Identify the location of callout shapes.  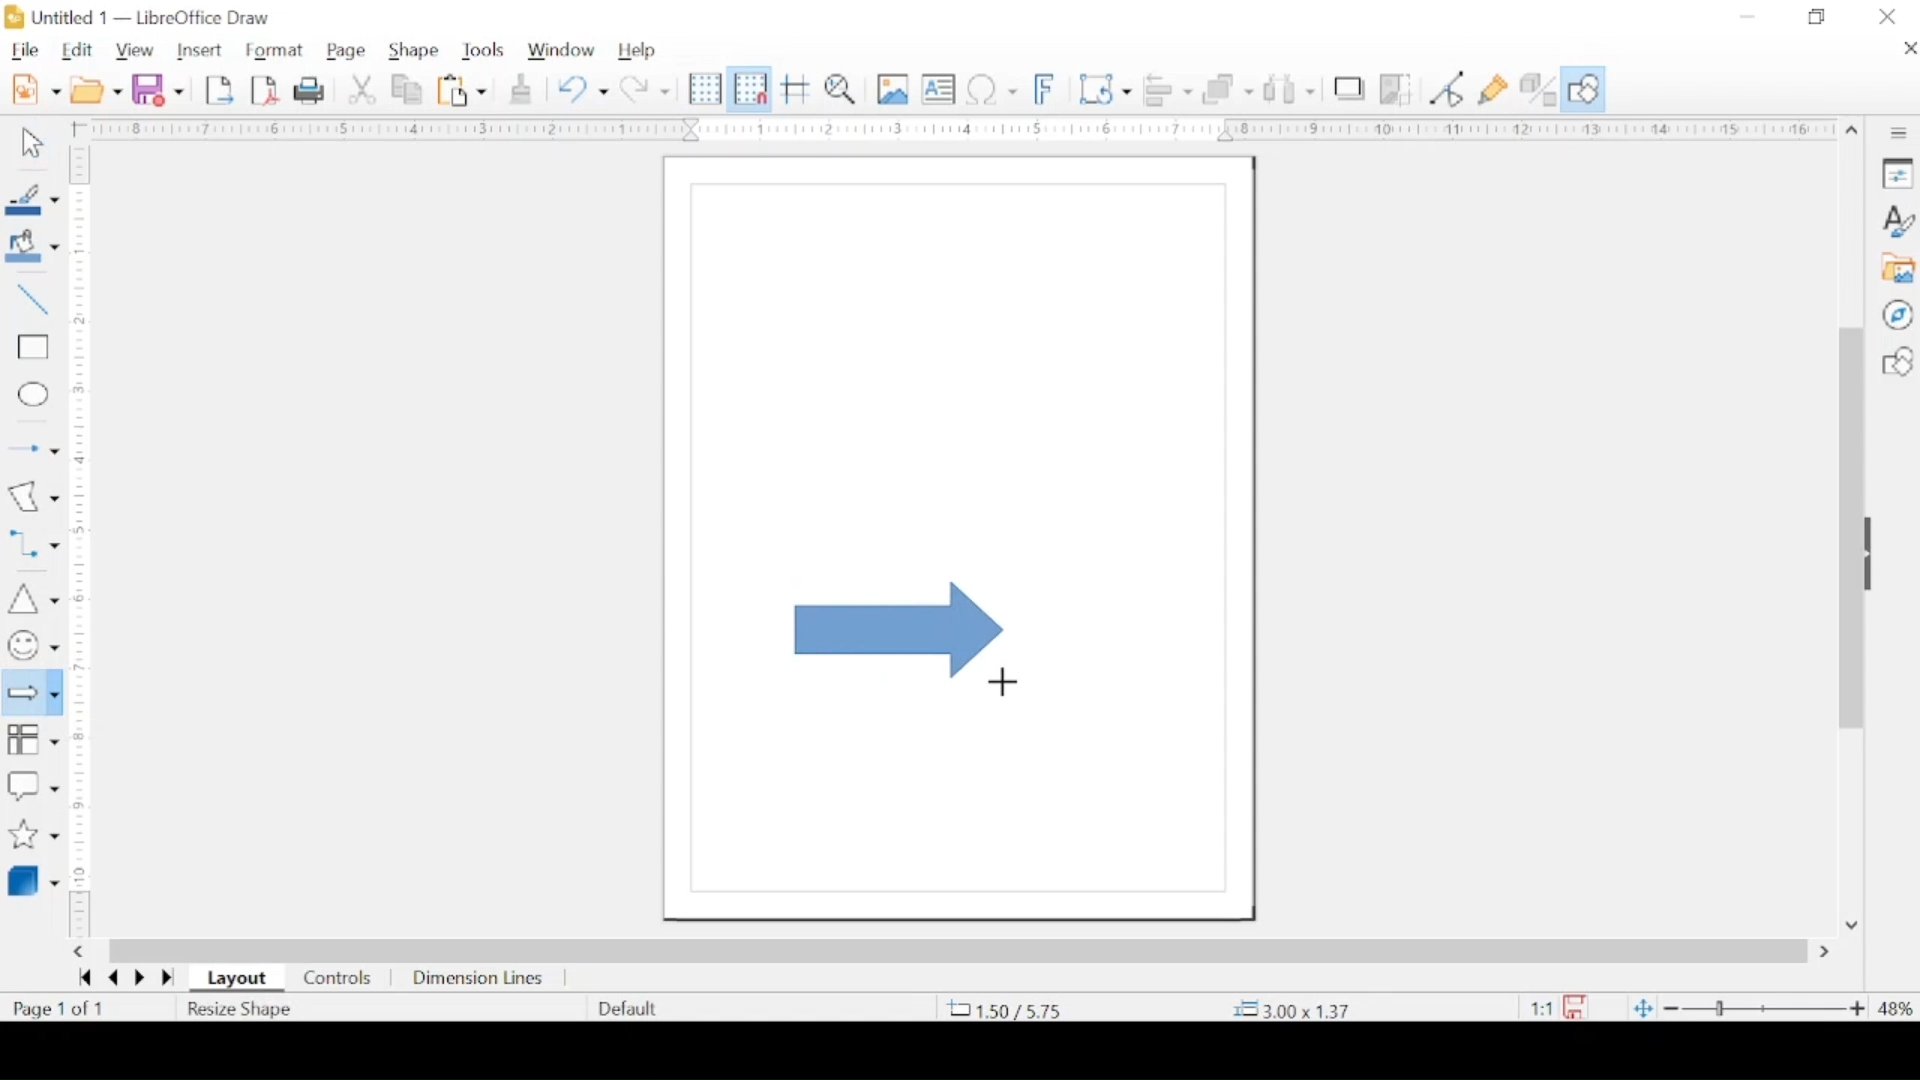
(32, 787).